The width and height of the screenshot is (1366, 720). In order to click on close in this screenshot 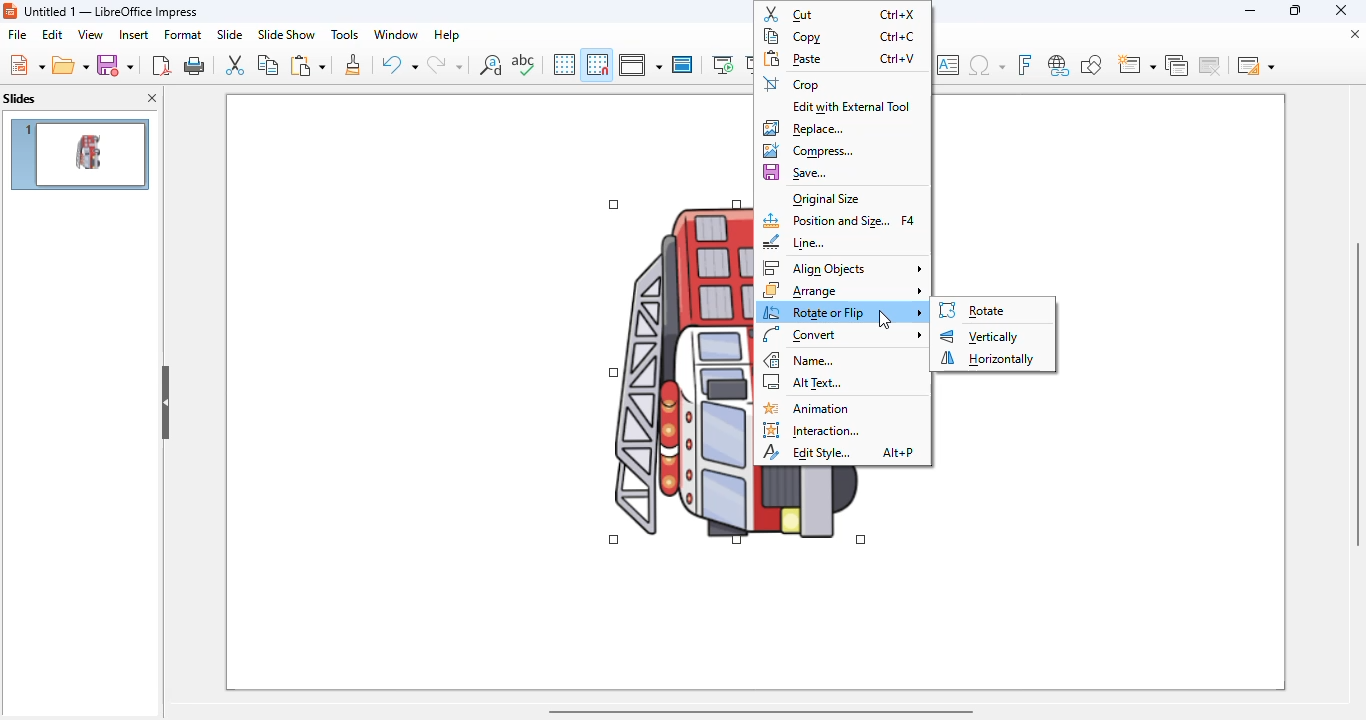, I will do `click(1340, 10)`.